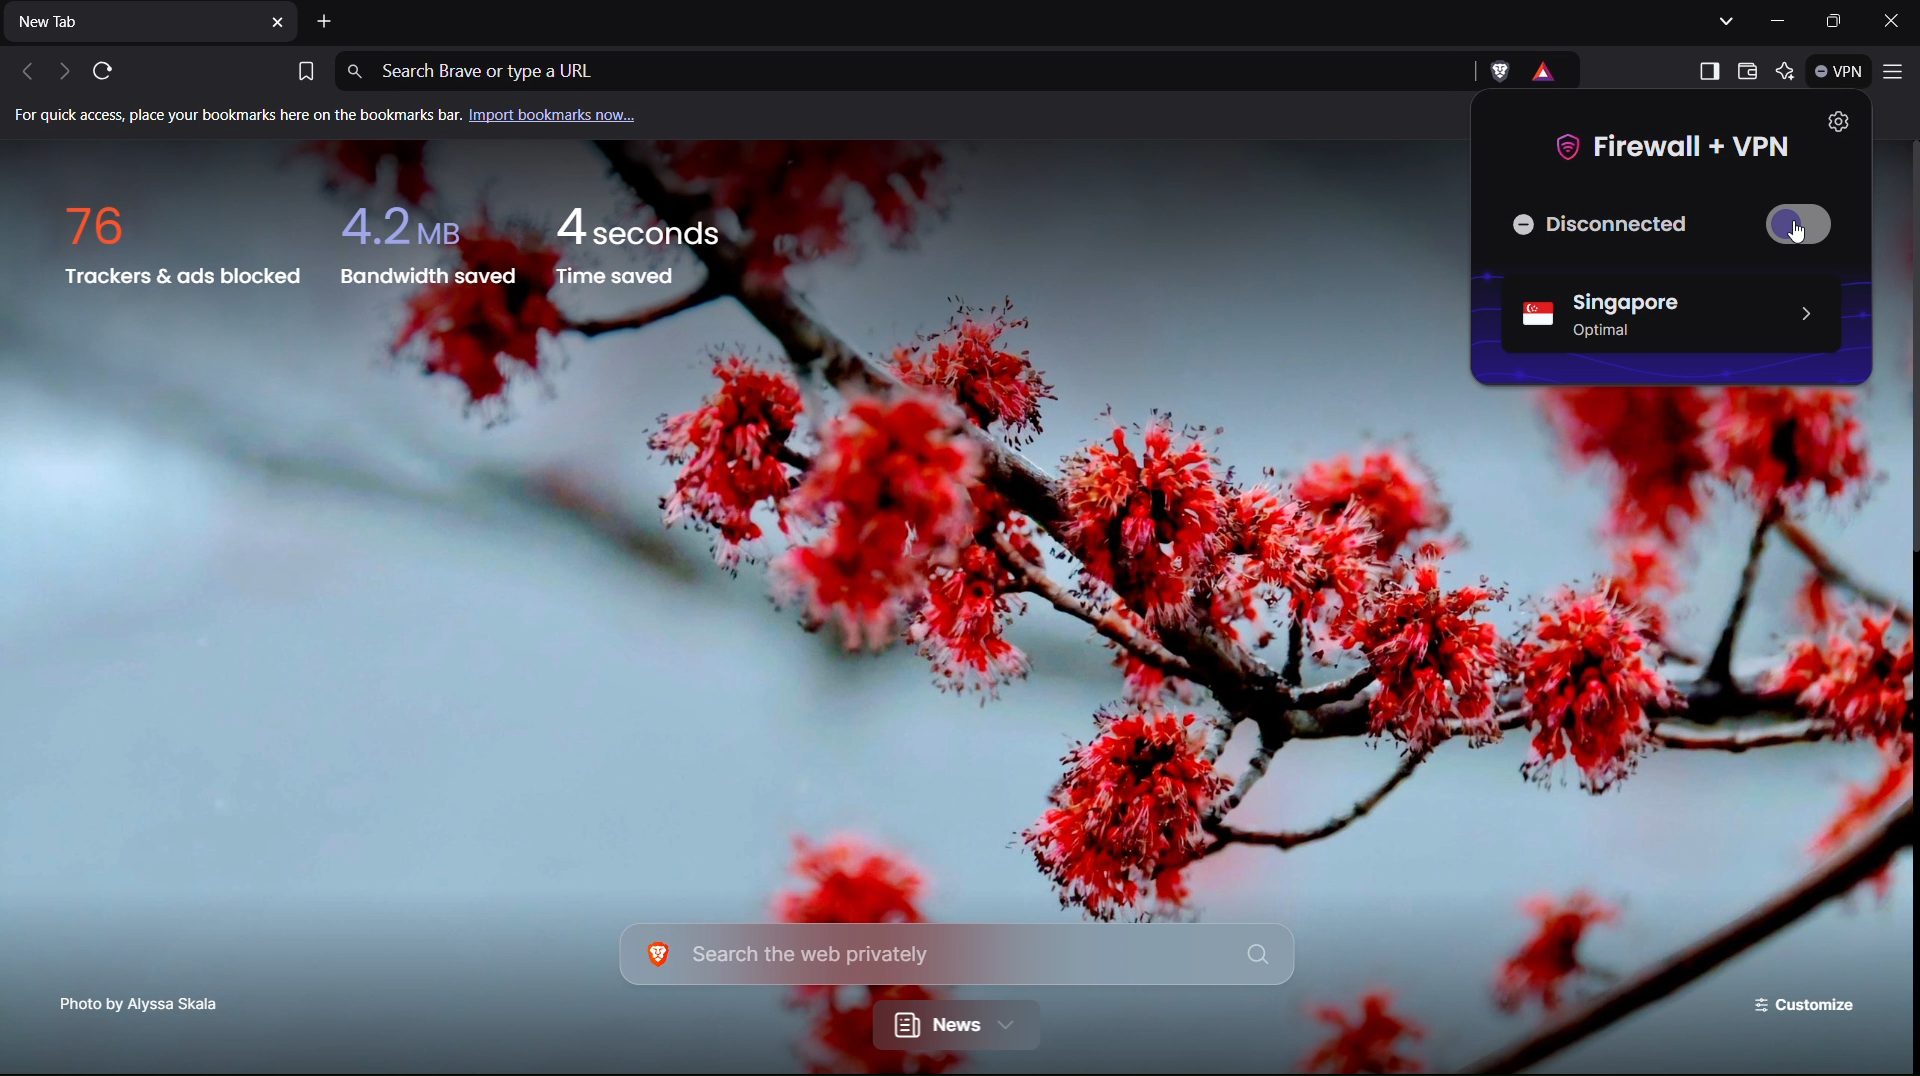 The height and width of the screenshot is (1076, 1920). What do you see at coordinates (305, 68) in the screenshot?
I see `Bookmark` at bounding box center [305, 68].